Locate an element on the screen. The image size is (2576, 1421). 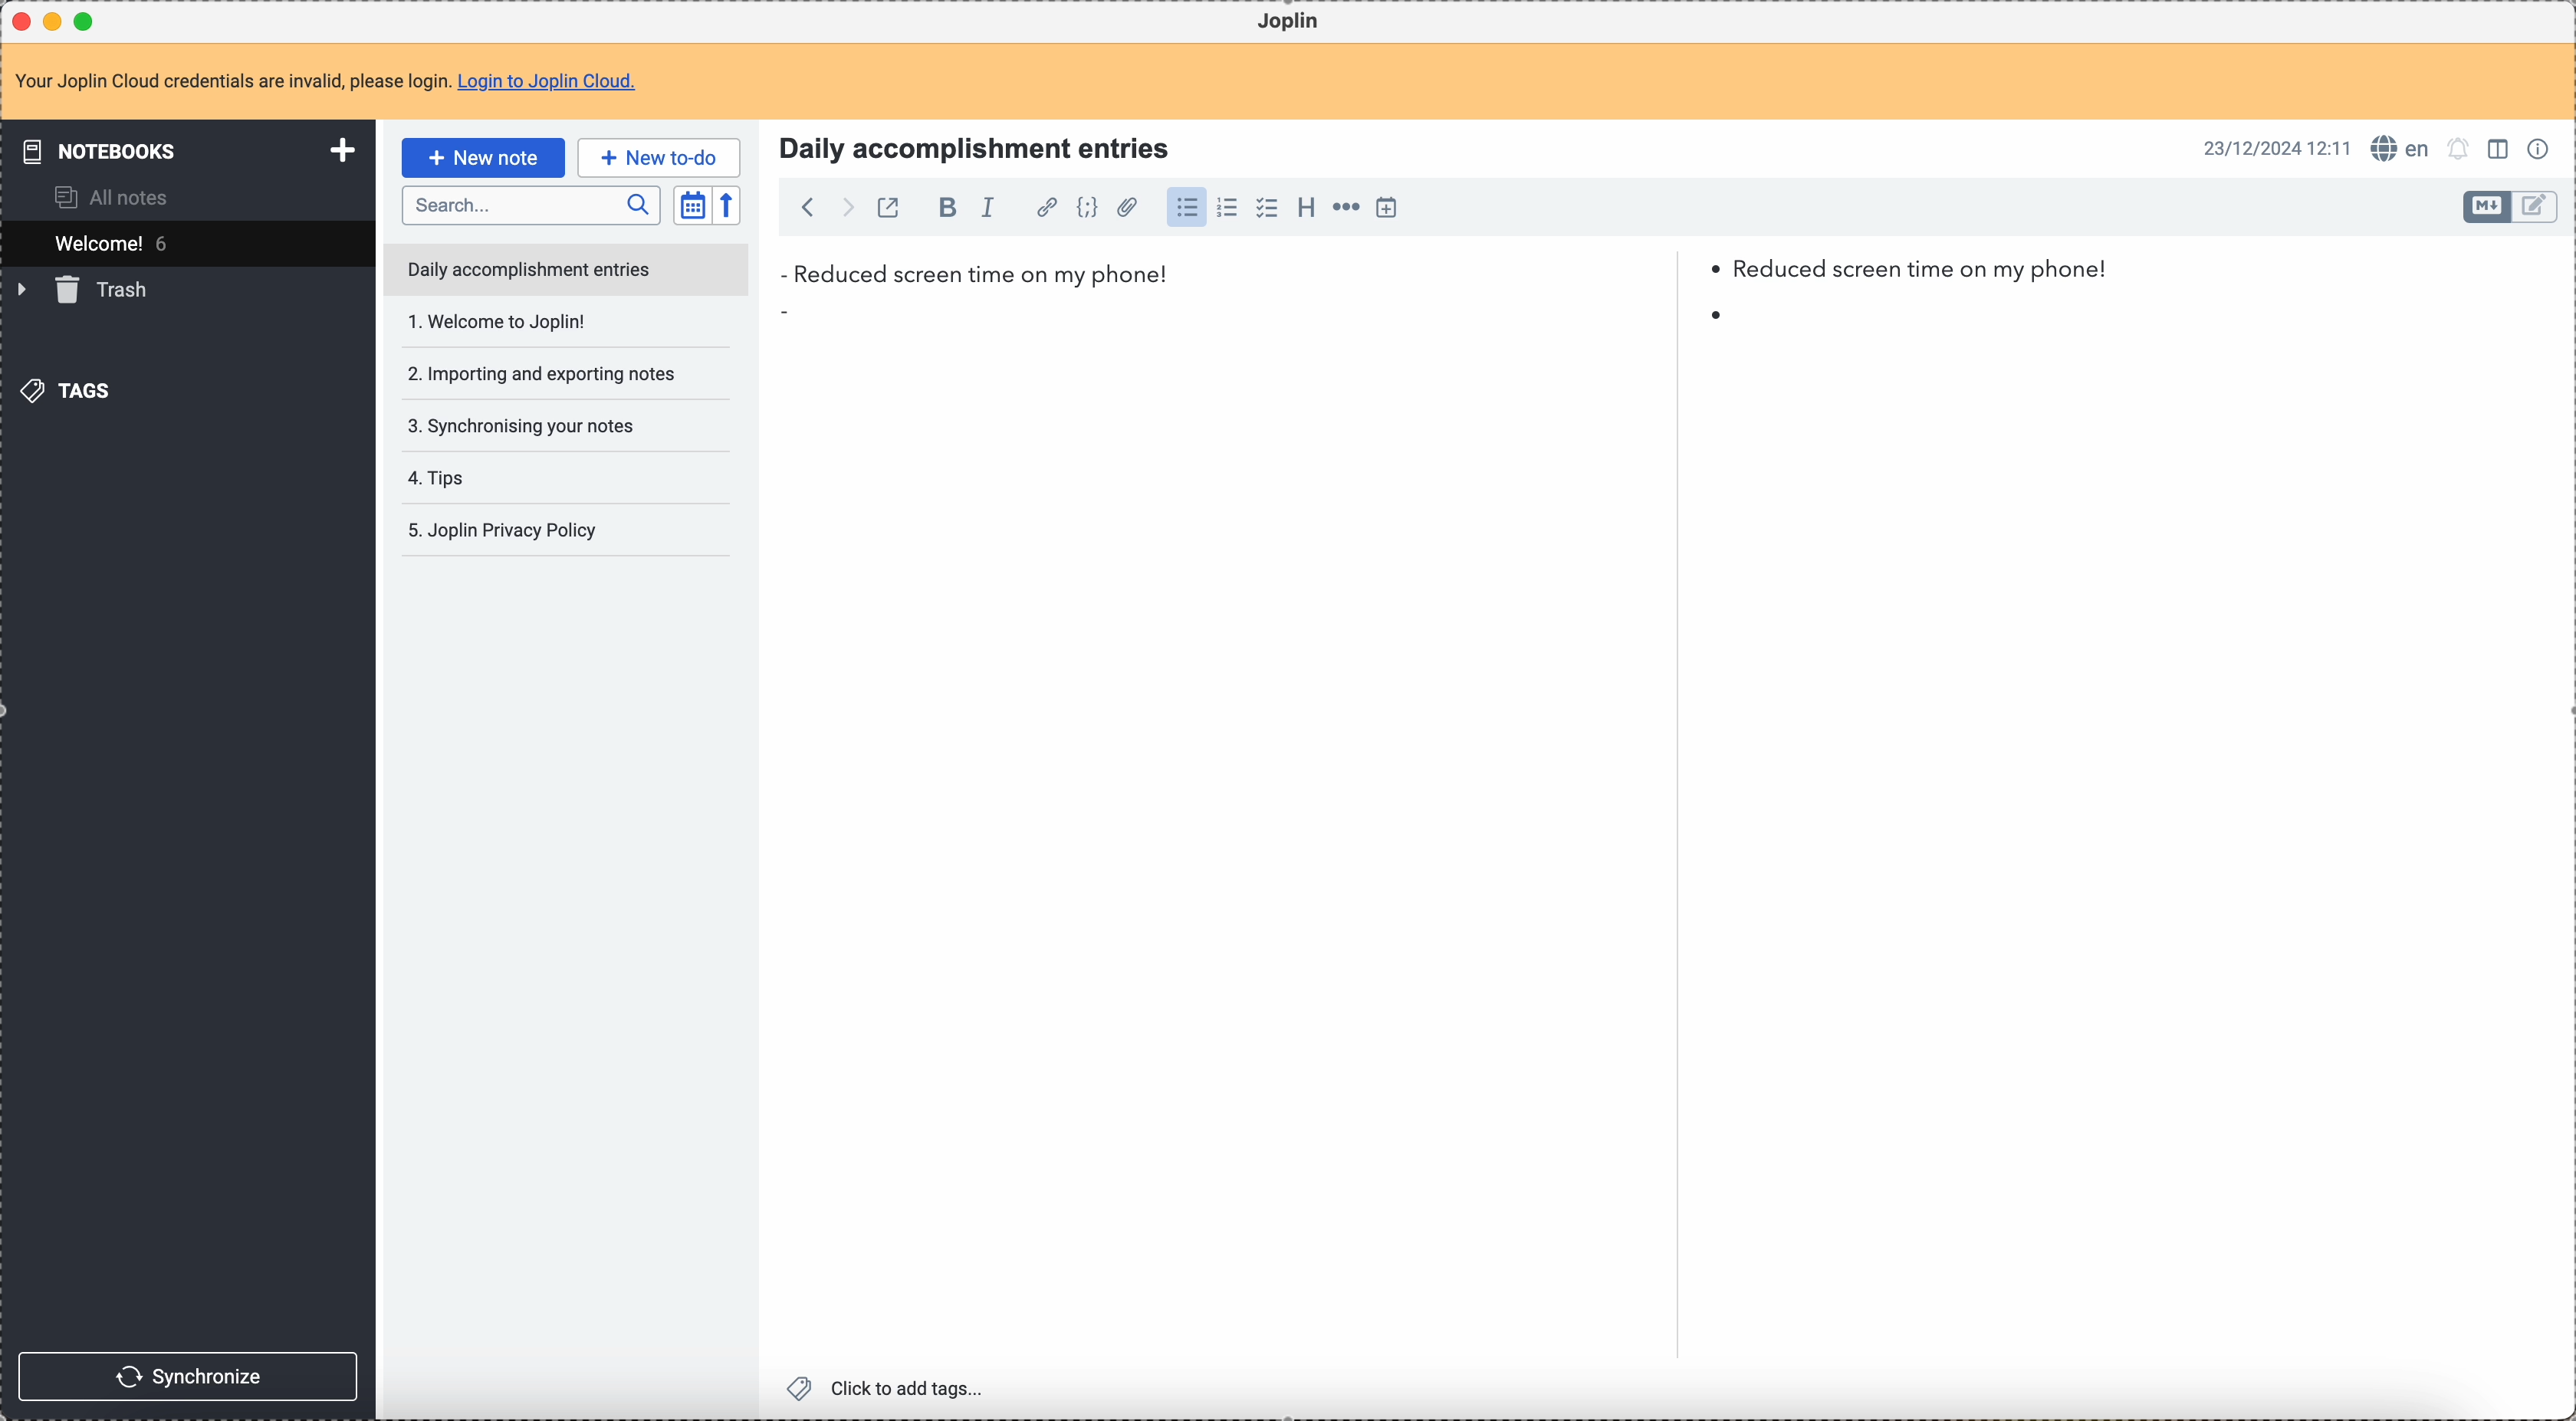
checkbox is located at coordinates (1269, 208).